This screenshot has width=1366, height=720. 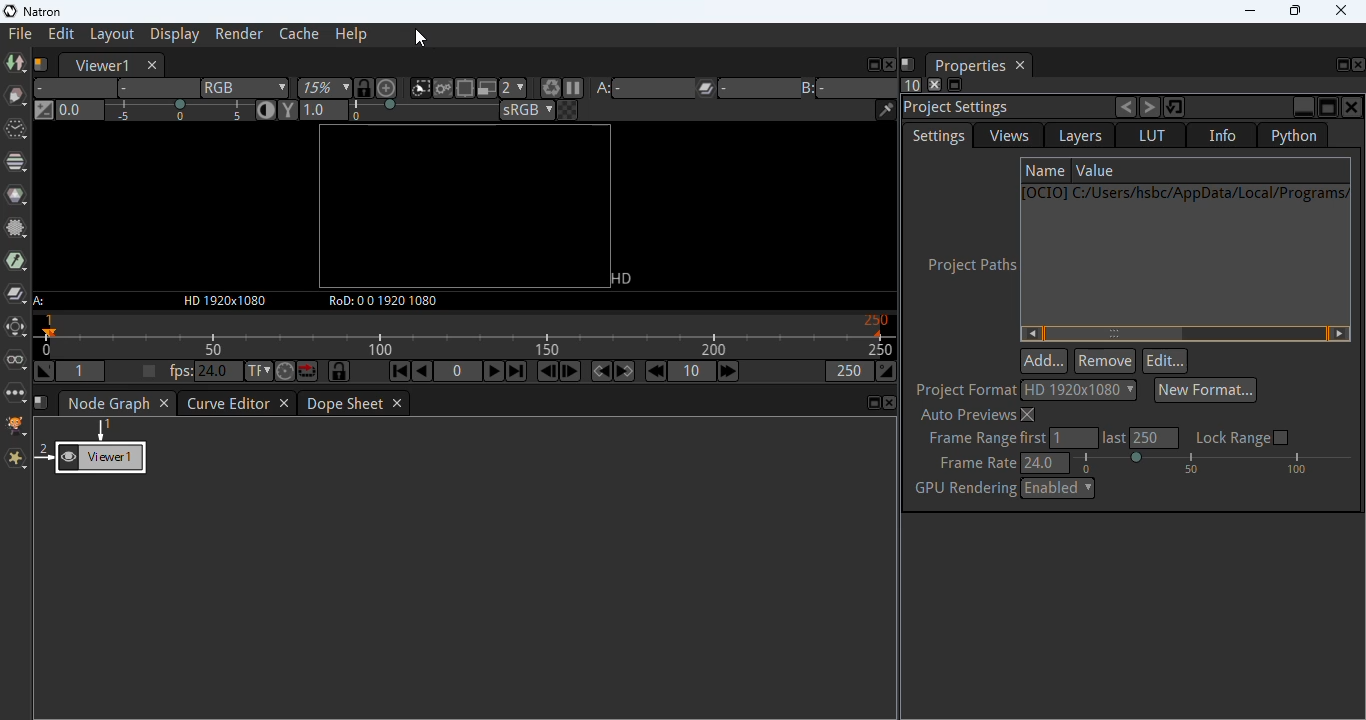 What do you see at coordinates (960, 109) in the screenshot?
I see `project settings` at bounding box center [960, 109].